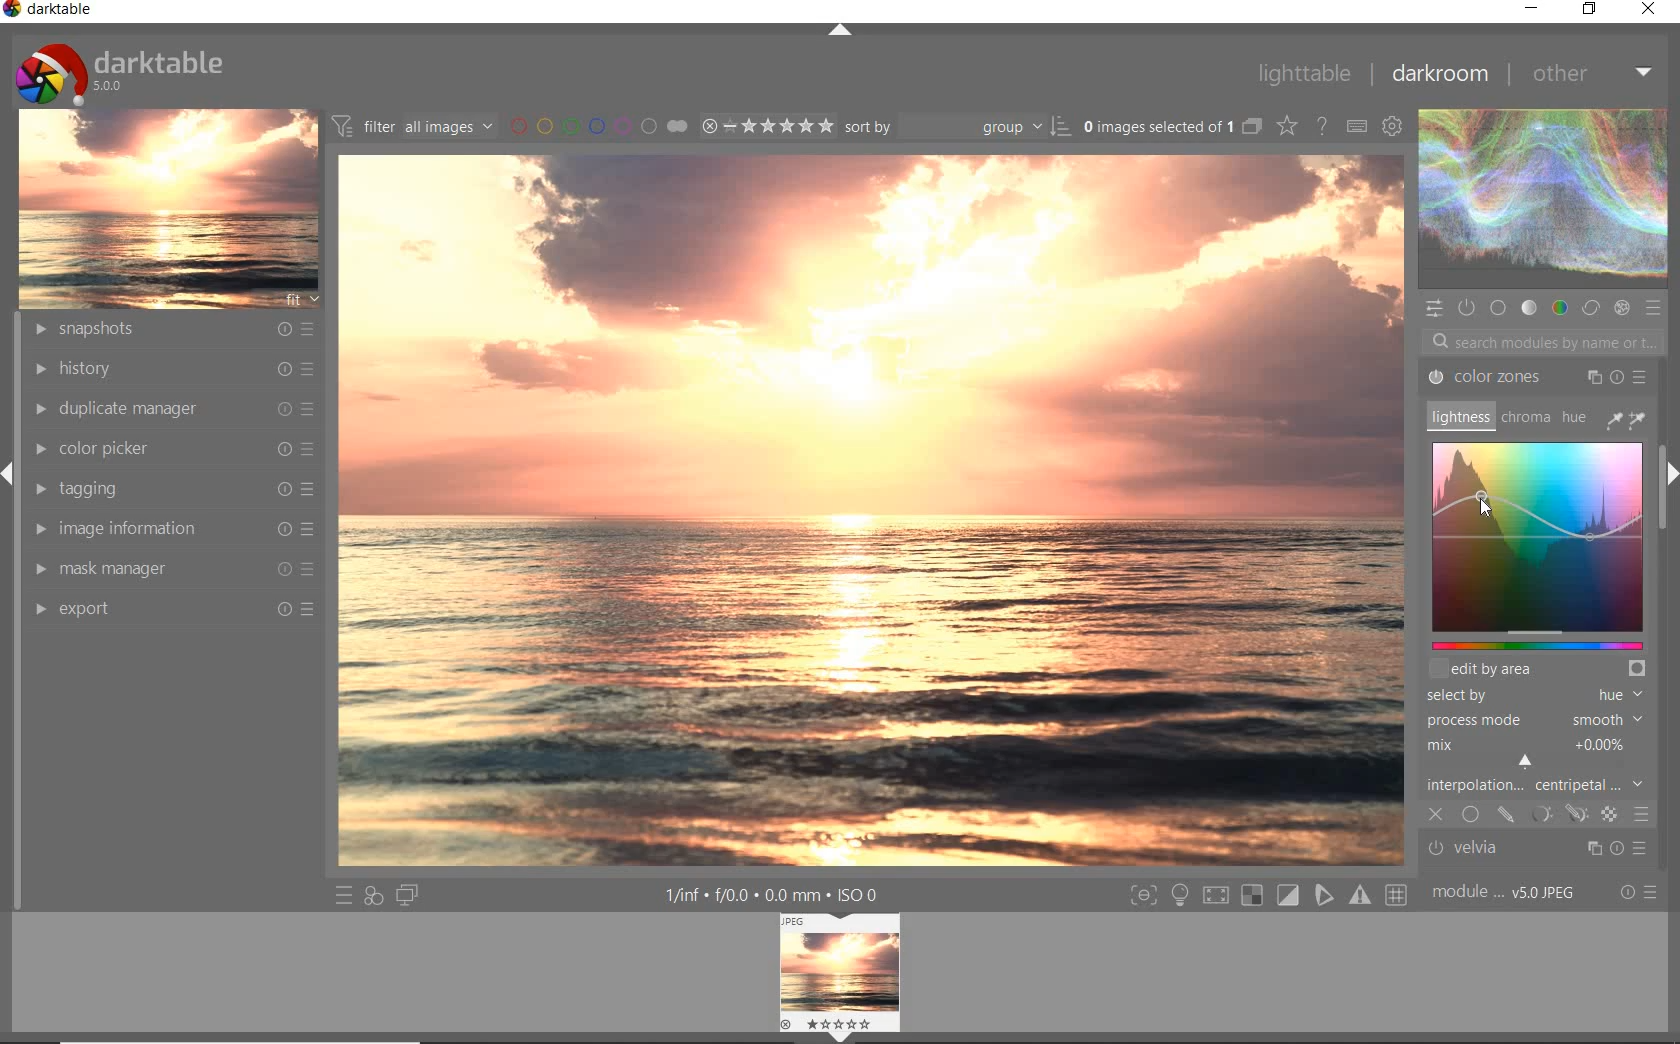 The image size is (1680, 1044). Describe the element at coordinates (1437, 816) in the screenshot. I see `CLOSE` at that location.